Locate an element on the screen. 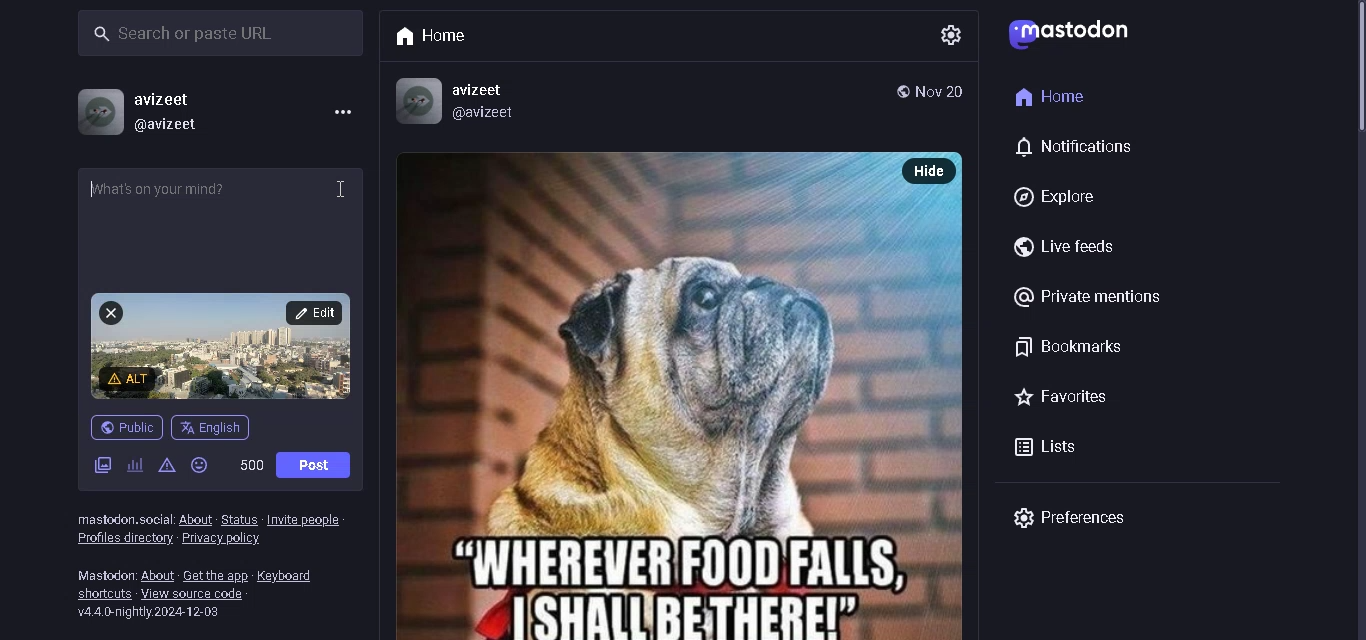 The width and height of the screenshot is (1366, 640). English is located at coordinates (213, 426).